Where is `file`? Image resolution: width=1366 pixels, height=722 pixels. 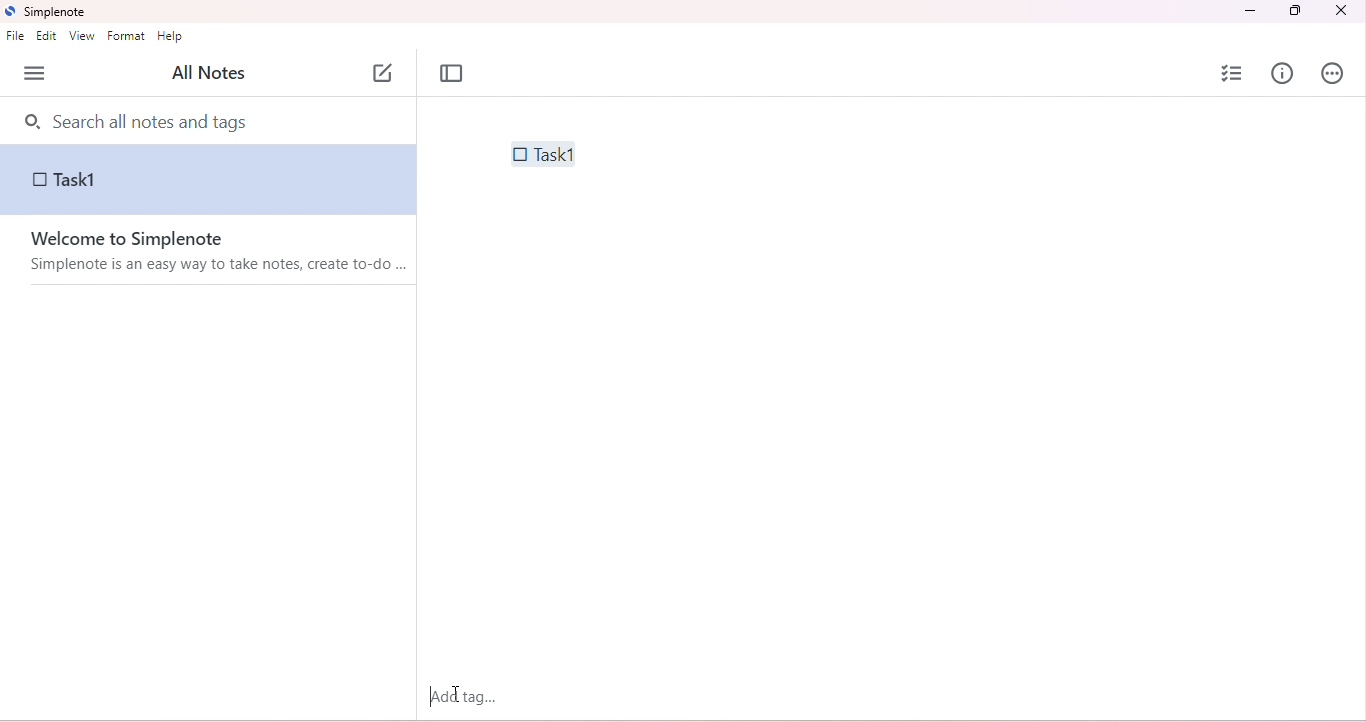 file is located at coordinates (15, 37).